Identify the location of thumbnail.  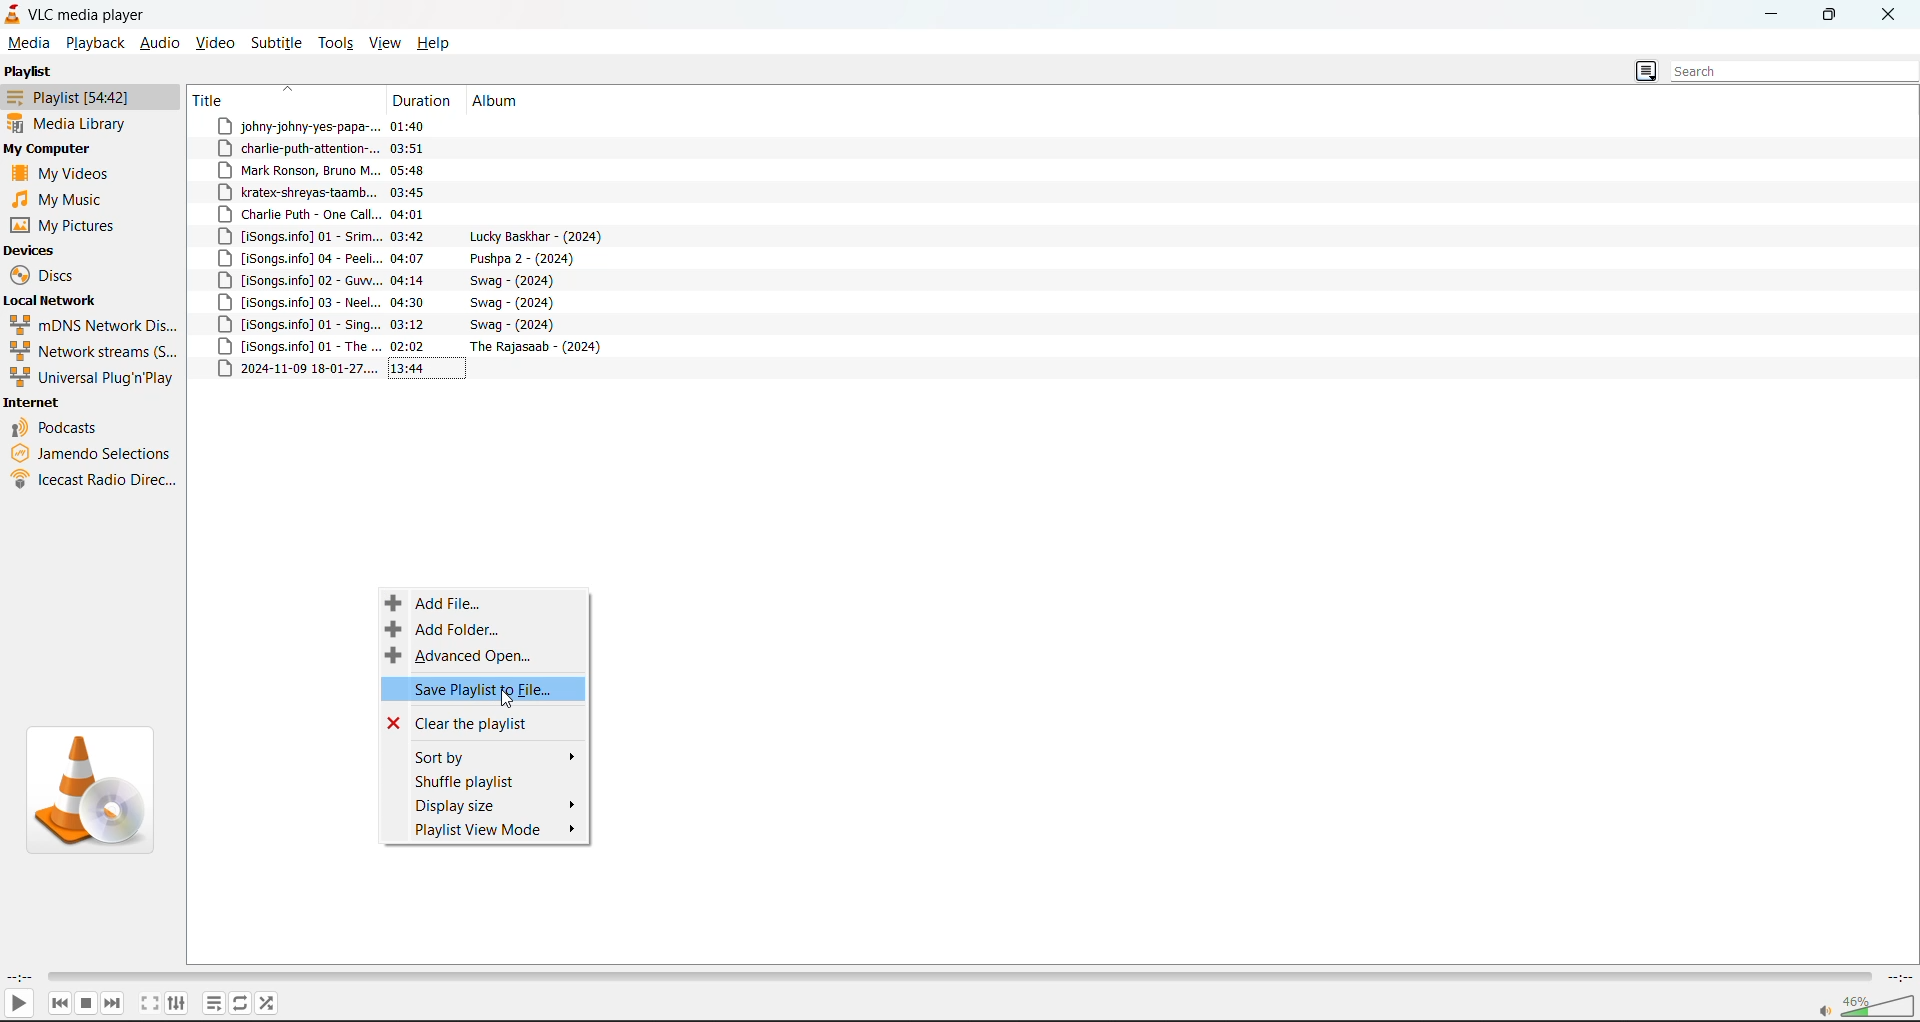
(88, 789).